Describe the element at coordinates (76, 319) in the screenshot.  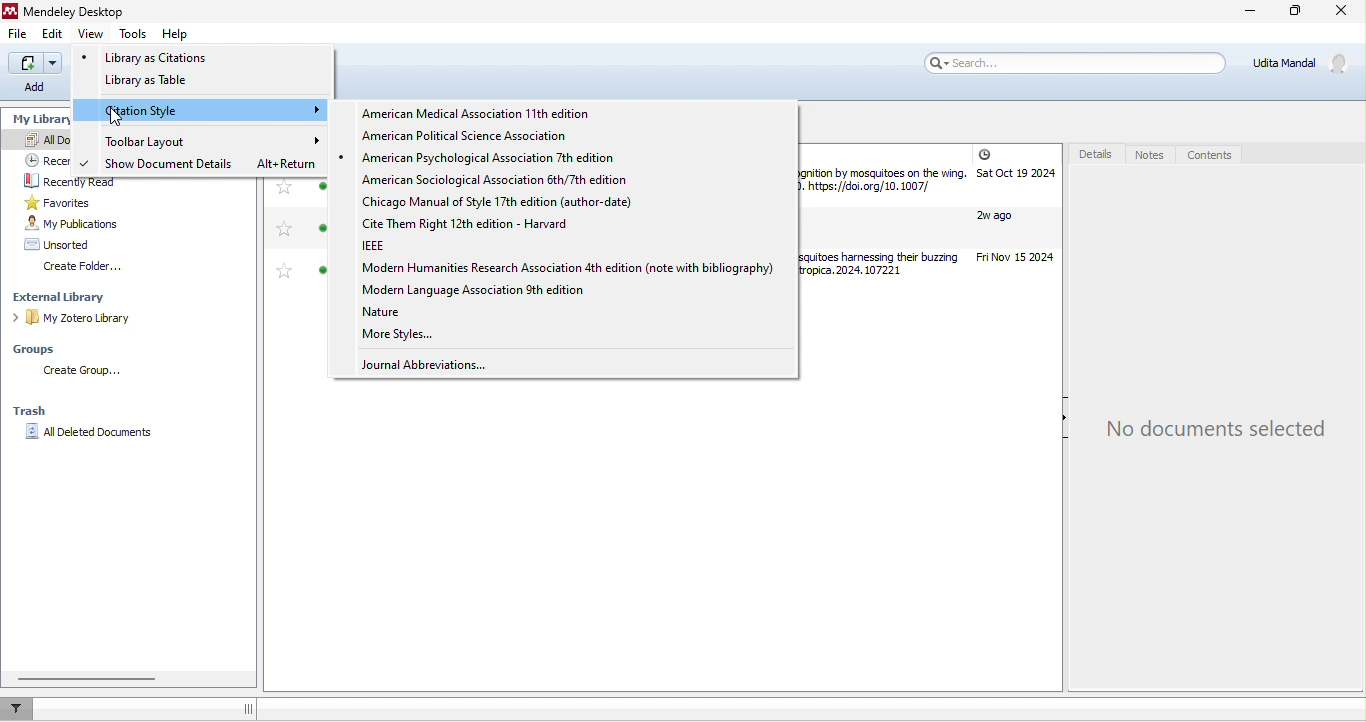
I see `my zotero library` at that location.